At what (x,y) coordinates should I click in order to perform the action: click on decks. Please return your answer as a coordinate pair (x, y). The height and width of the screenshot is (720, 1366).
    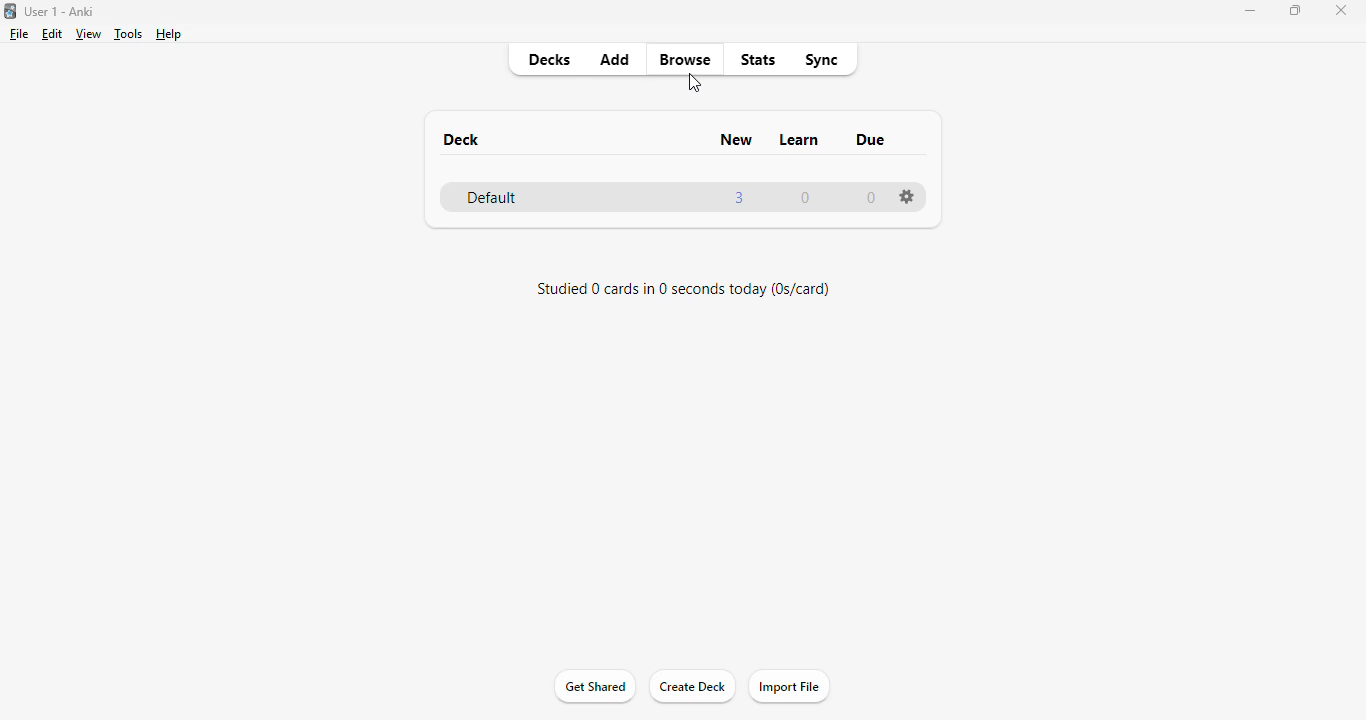
    Looking at the image, I should click on (551, 59).